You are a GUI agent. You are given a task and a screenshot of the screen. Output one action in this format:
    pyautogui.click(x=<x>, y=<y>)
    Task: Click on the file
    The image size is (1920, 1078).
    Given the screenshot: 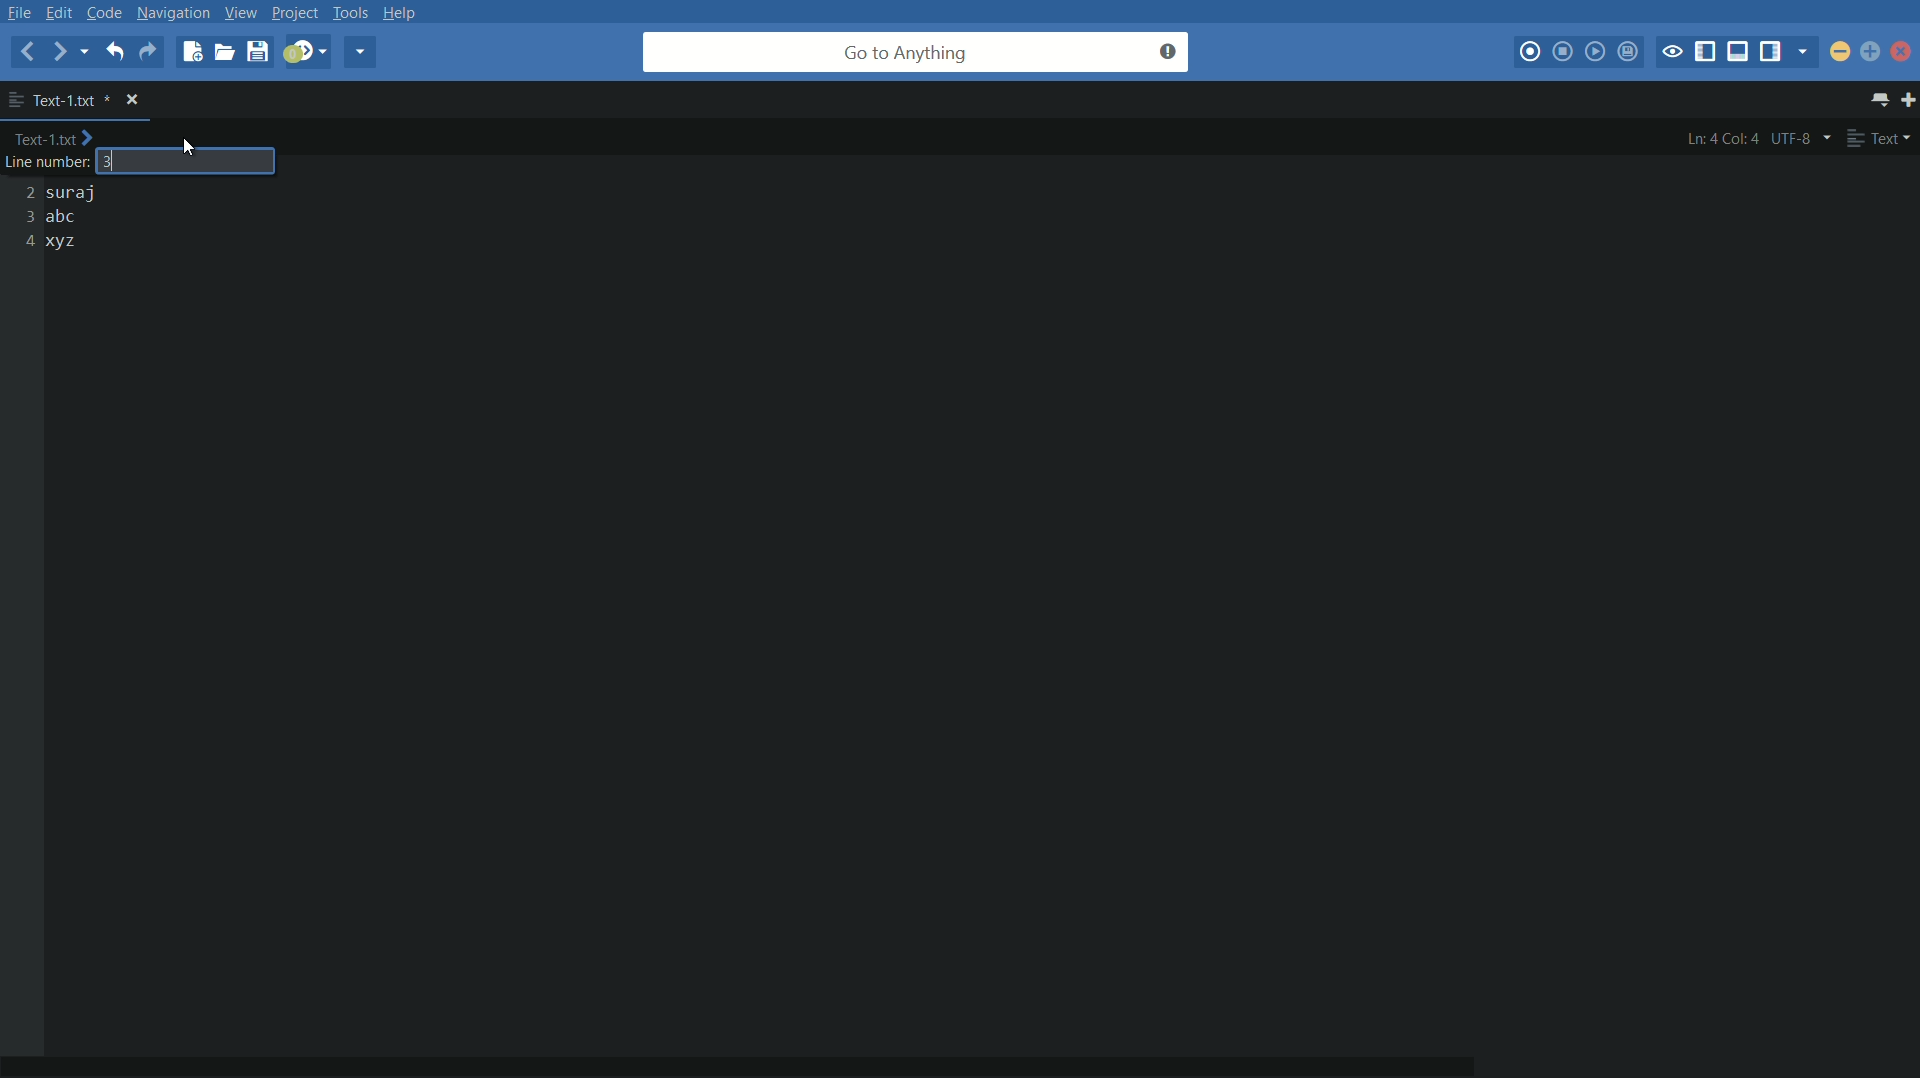 What is the action you would take?
    pyautogui.click(x=20, y=12)
    